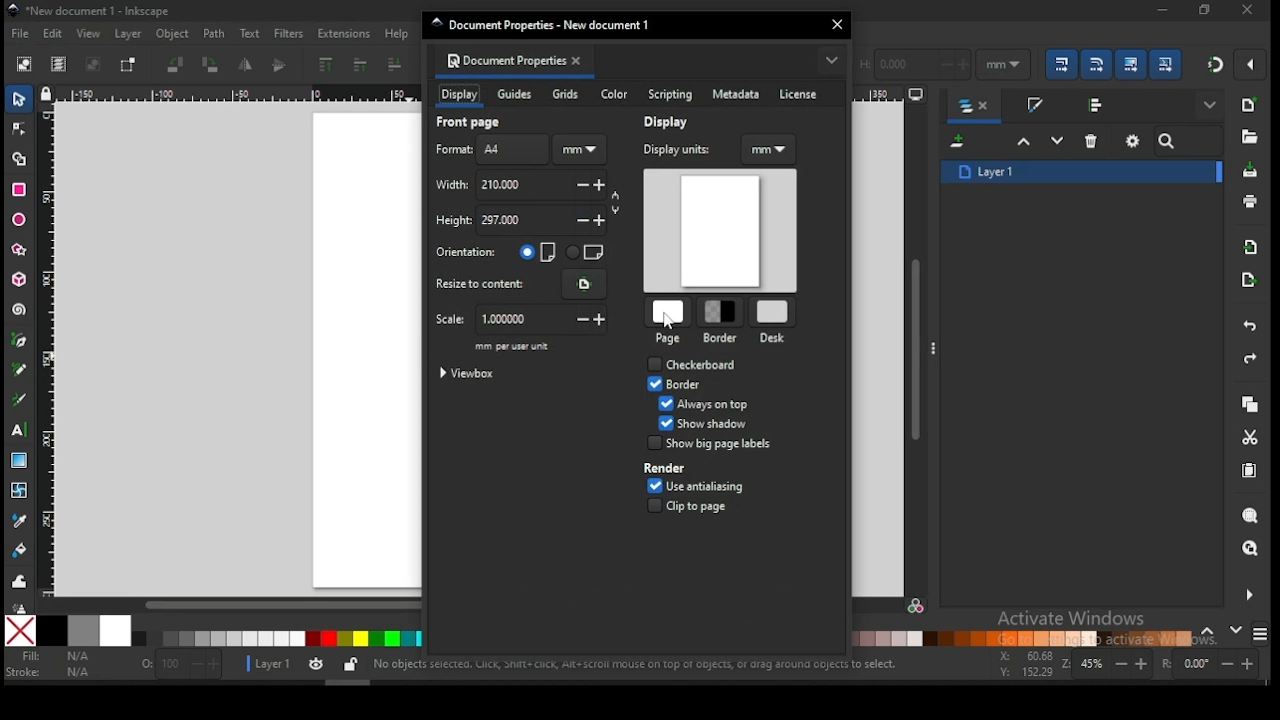 This screenshot has width=1280, height=720. What do you see at coordinates (1165, 63) in the screenshot?
I see `move patterns along with objects` at bounding box center [1165, 63].